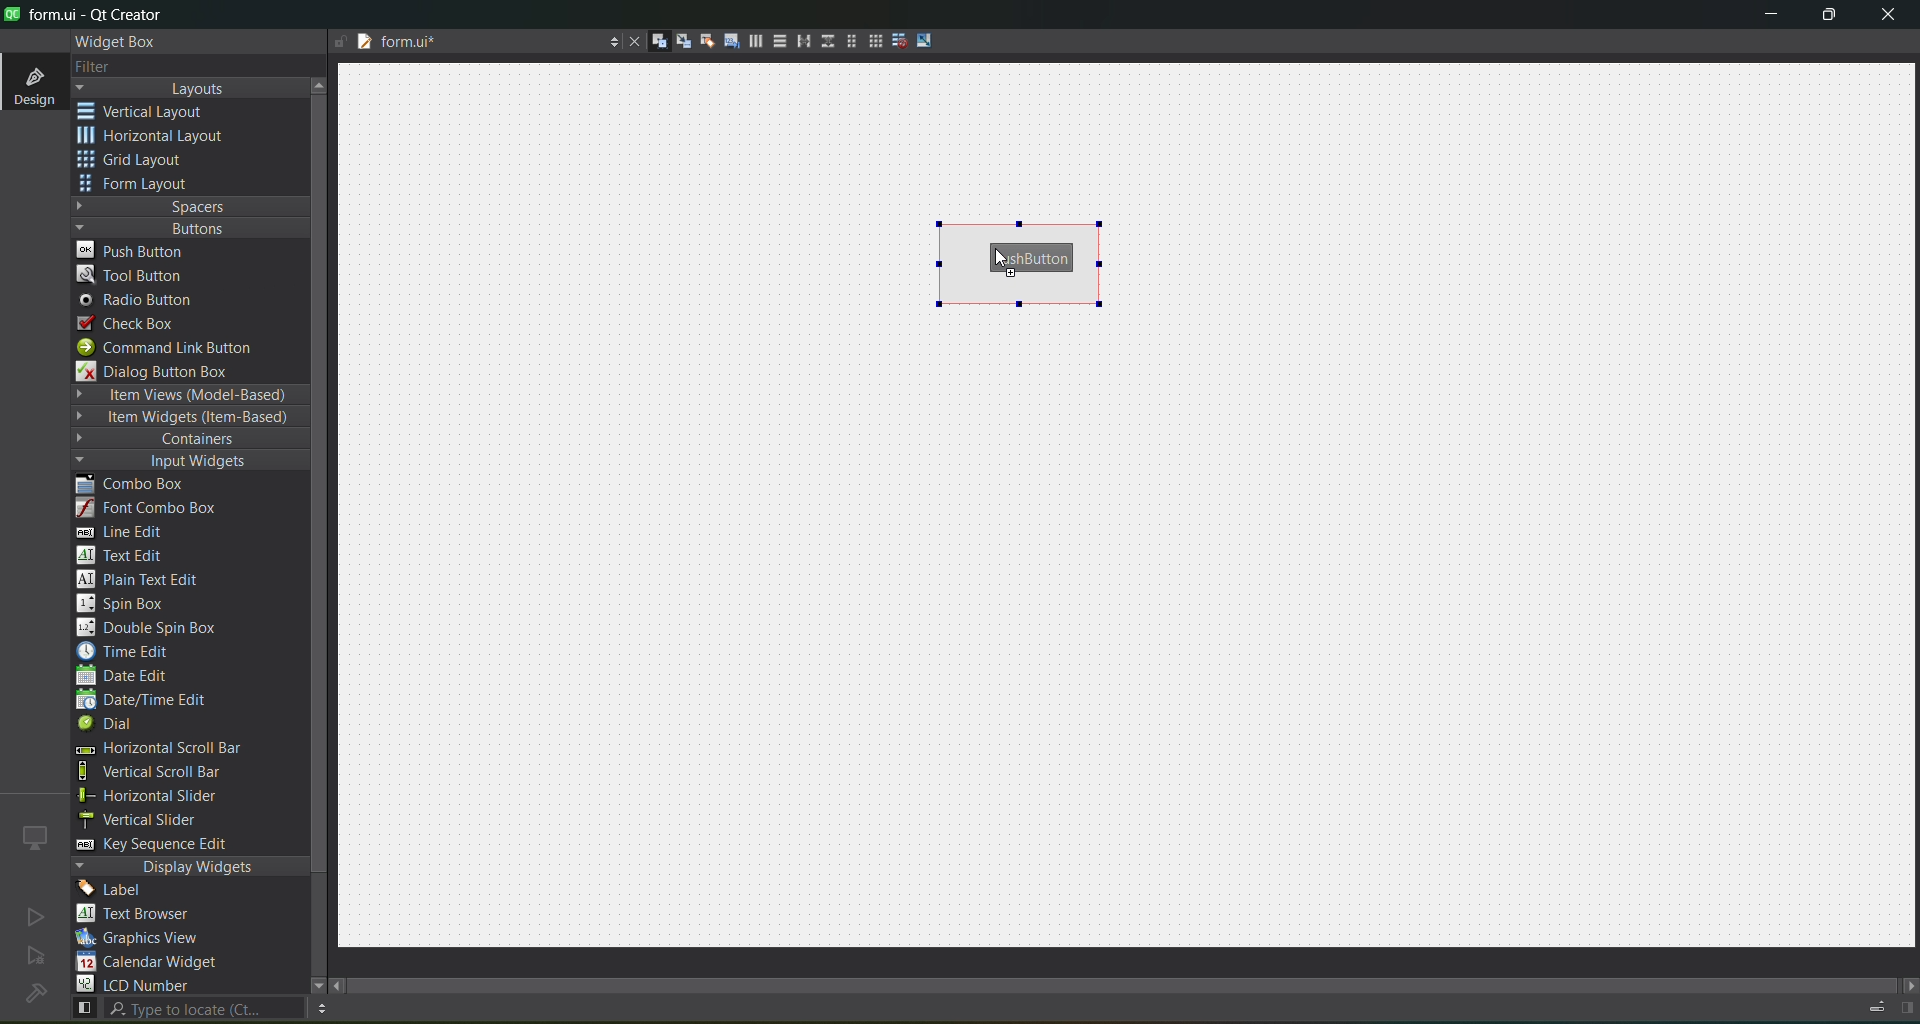 The height and width of the screenshot is (1024, 1920). What do you see at coordinates (150, 964) in the screenshot?
I see `calendar` at bounding box center [150, 964].